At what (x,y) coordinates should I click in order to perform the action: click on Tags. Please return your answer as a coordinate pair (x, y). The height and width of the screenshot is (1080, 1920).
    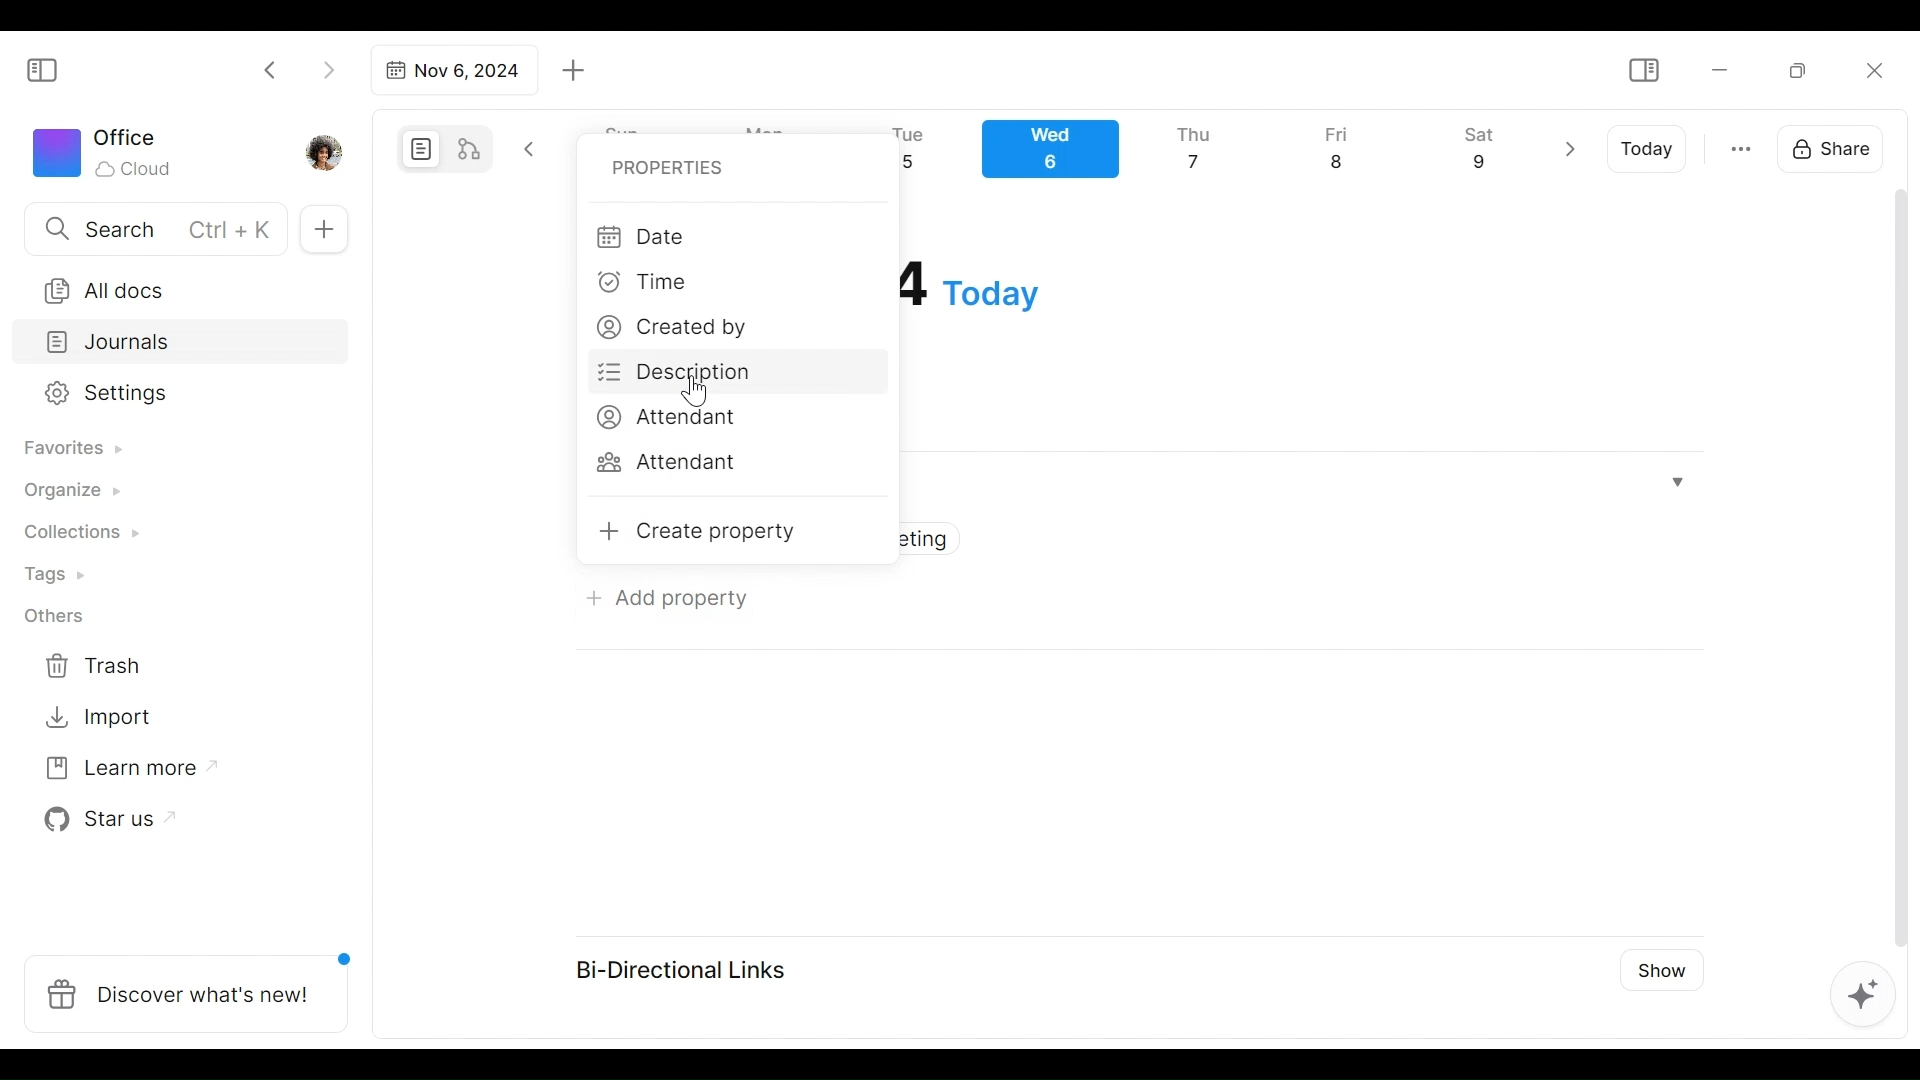
    Looking at the image, I should click on (57, 577).